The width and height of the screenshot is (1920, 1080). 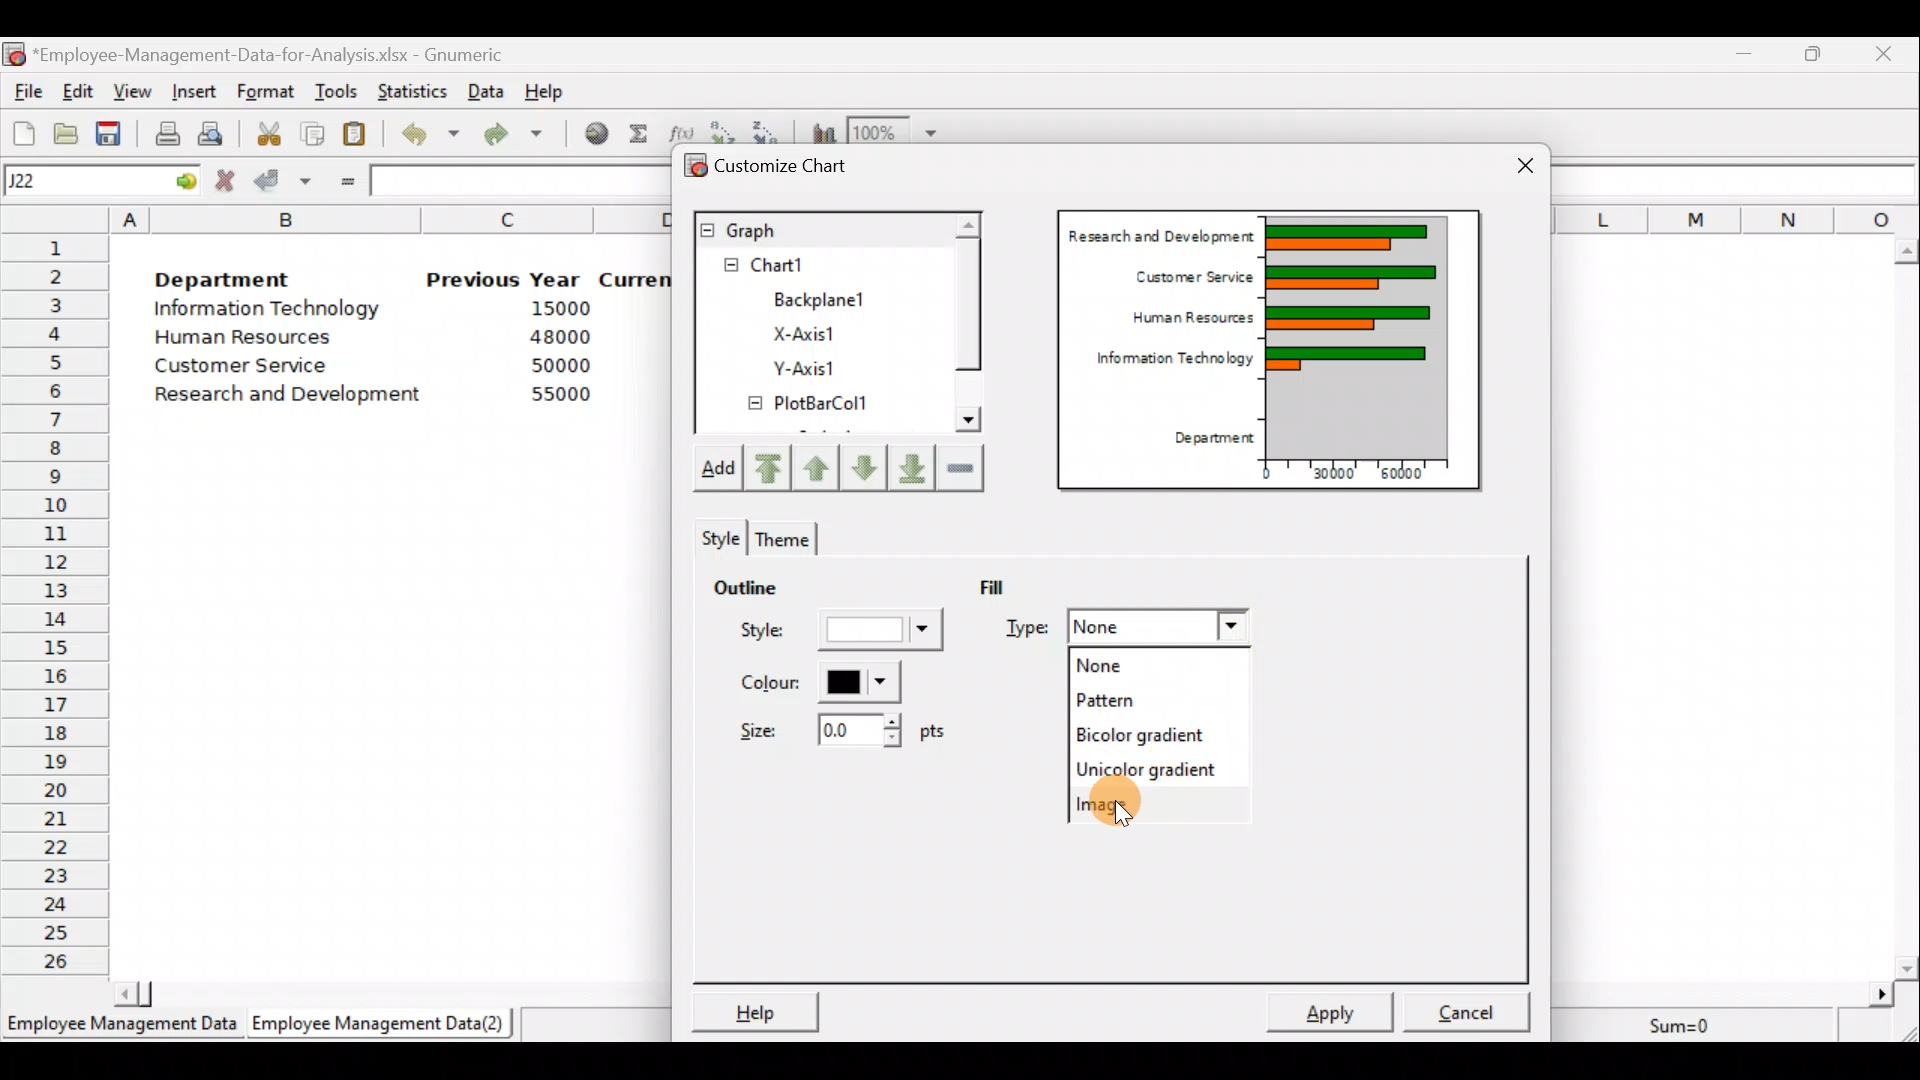 I want to click on Human Resources, so click(x=1174, y=317).